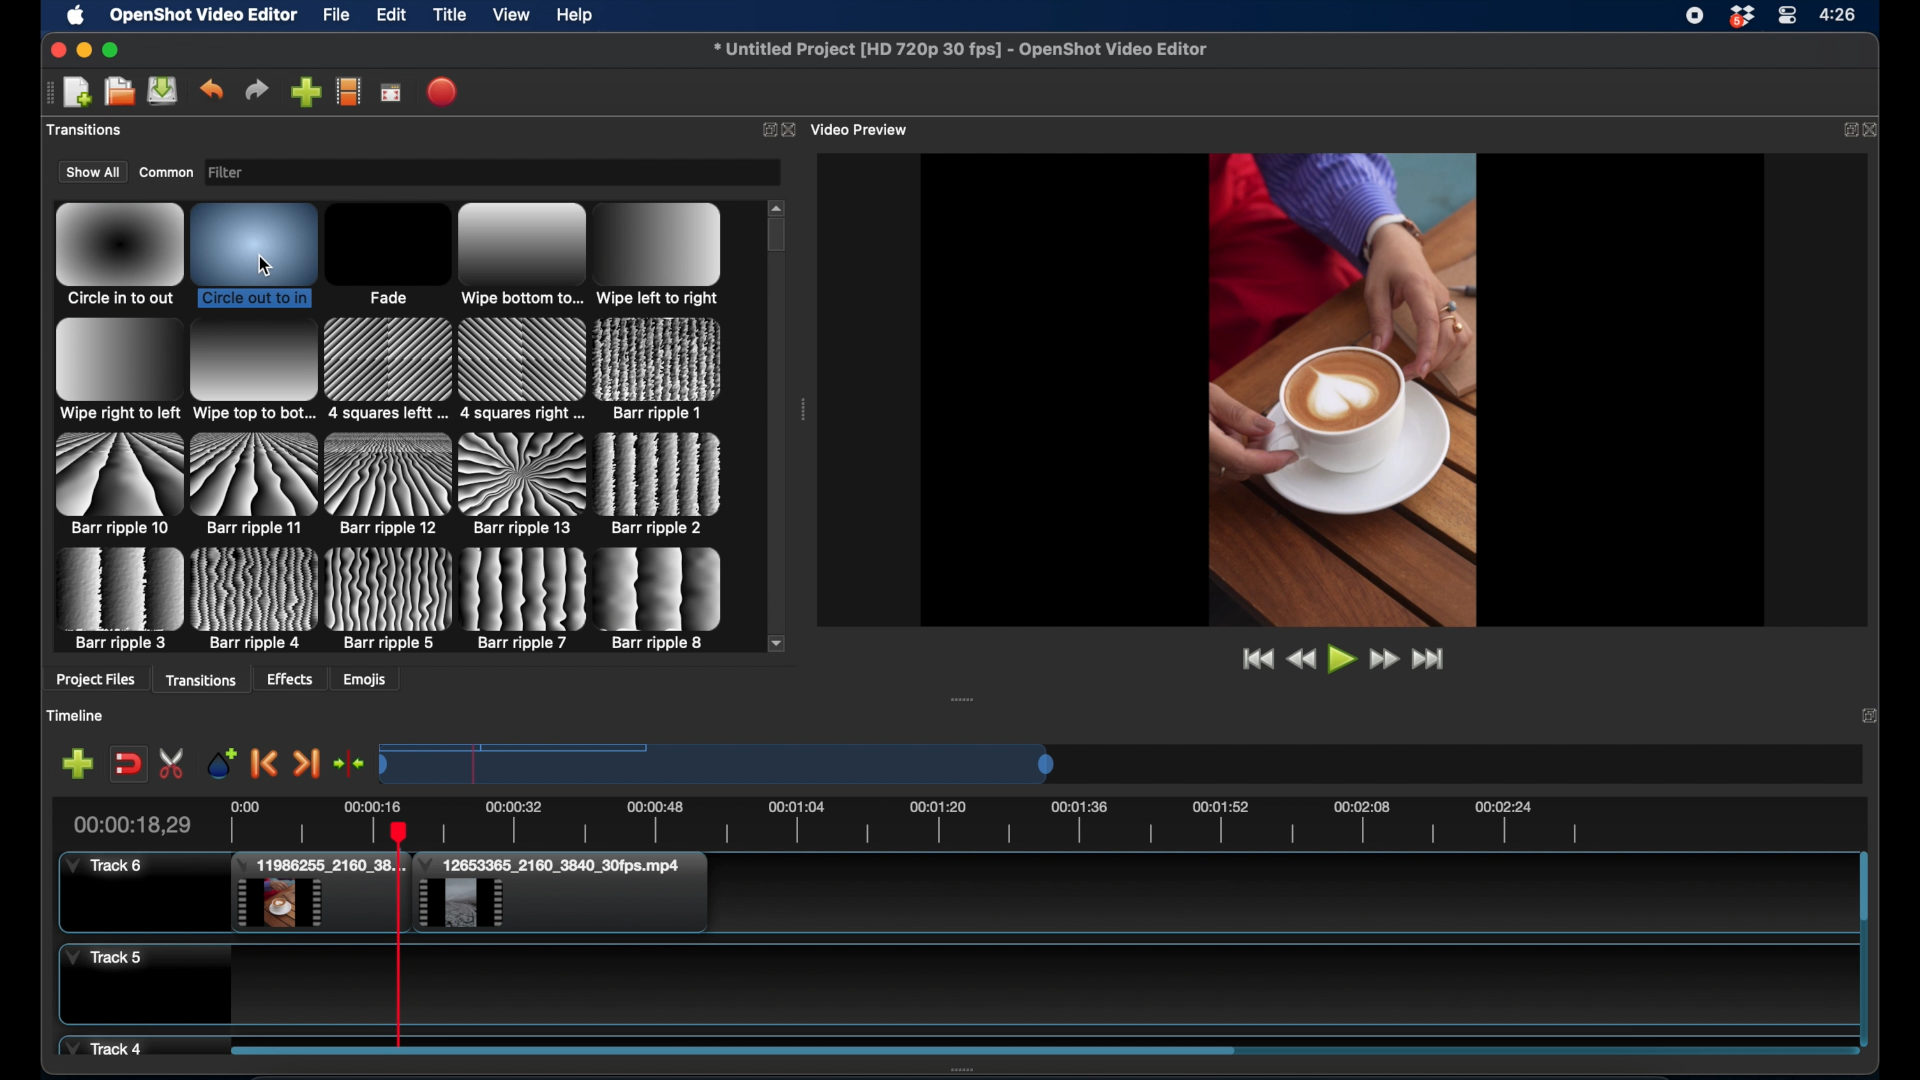  Describe the element at coordinates (1300, 659) in the screenshot. I see `rewind` at that location.